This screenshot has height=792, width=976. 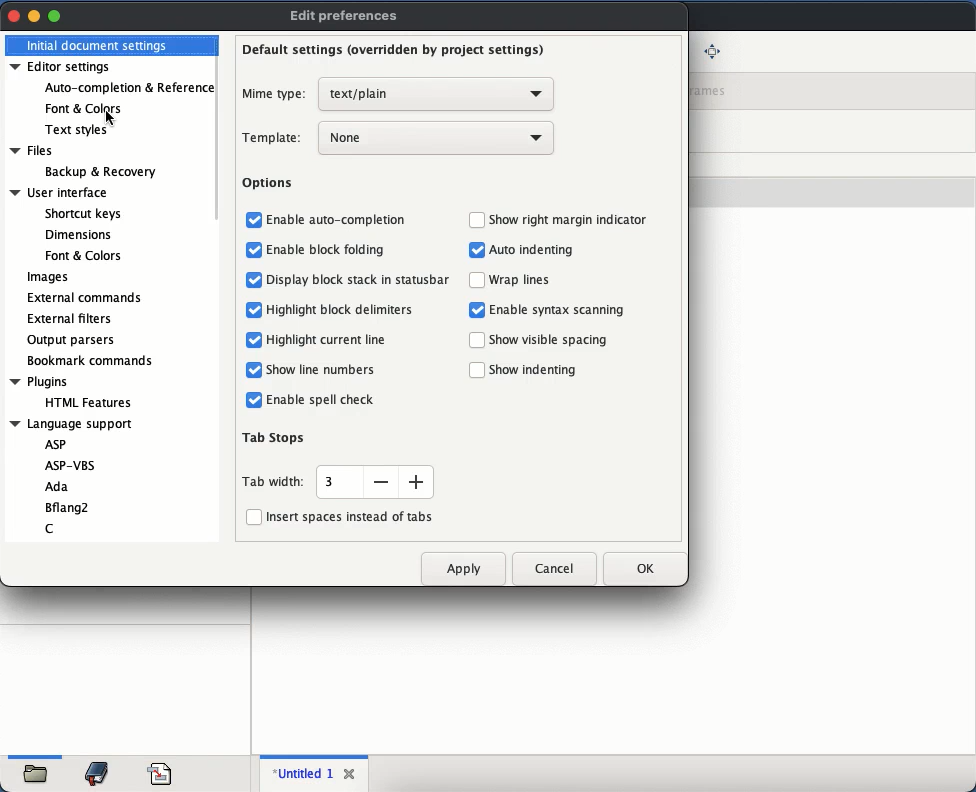 I want to click on Highlight current line, so click(x=328, y=339).